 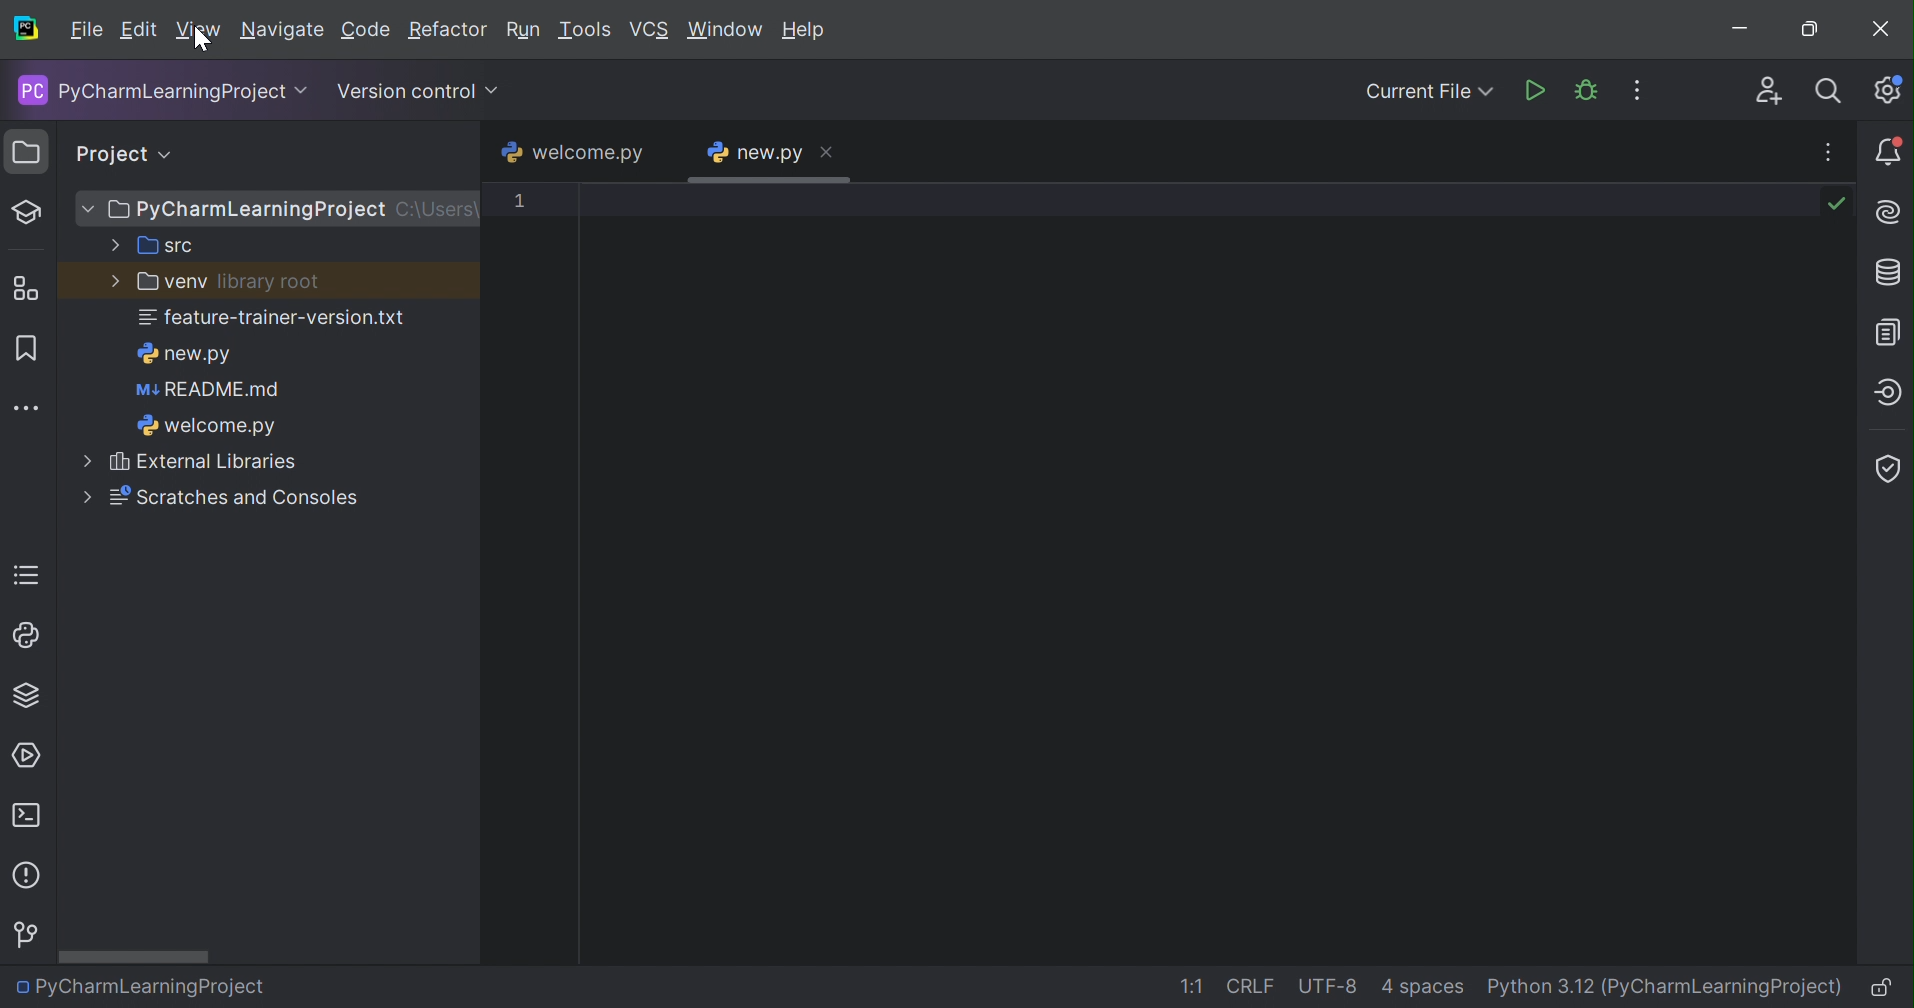 What do you see at coordinates (26, 30) in the screenshot?
I see `PyCharm icon` at bounding box center [26, 30].